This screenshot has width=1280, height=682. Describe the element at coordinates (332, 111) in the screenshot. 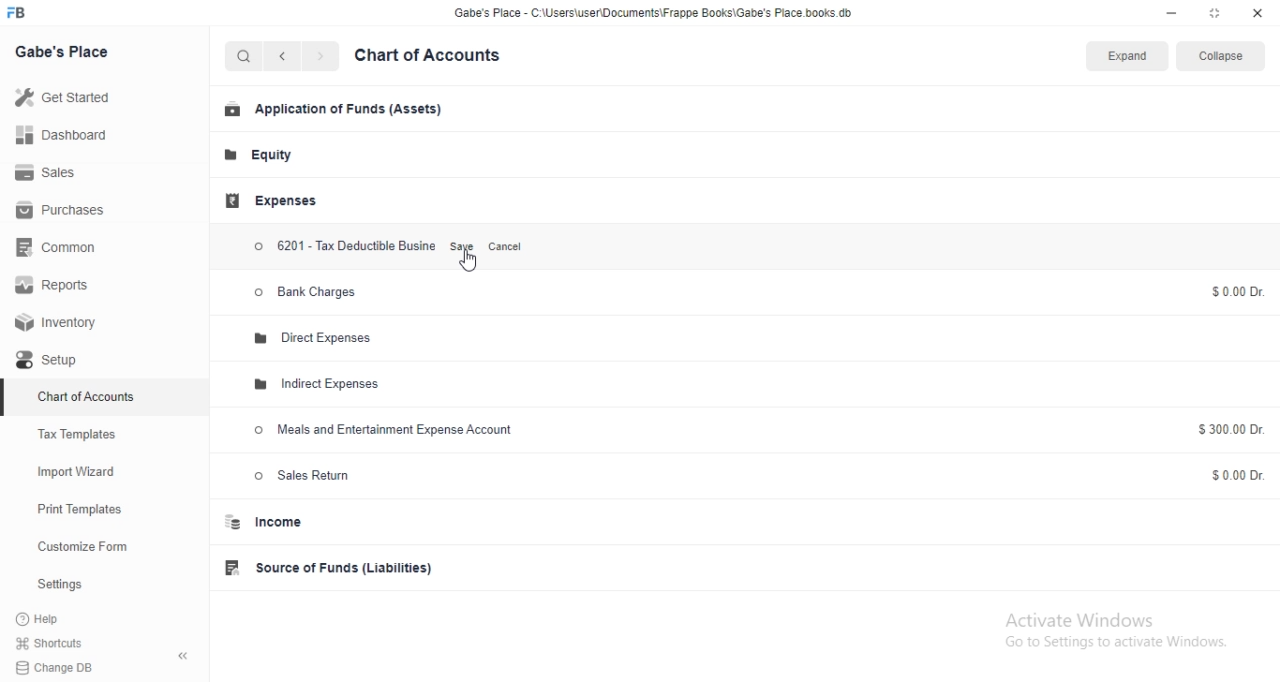

I see `Application of Funds (Assets)` at that location.